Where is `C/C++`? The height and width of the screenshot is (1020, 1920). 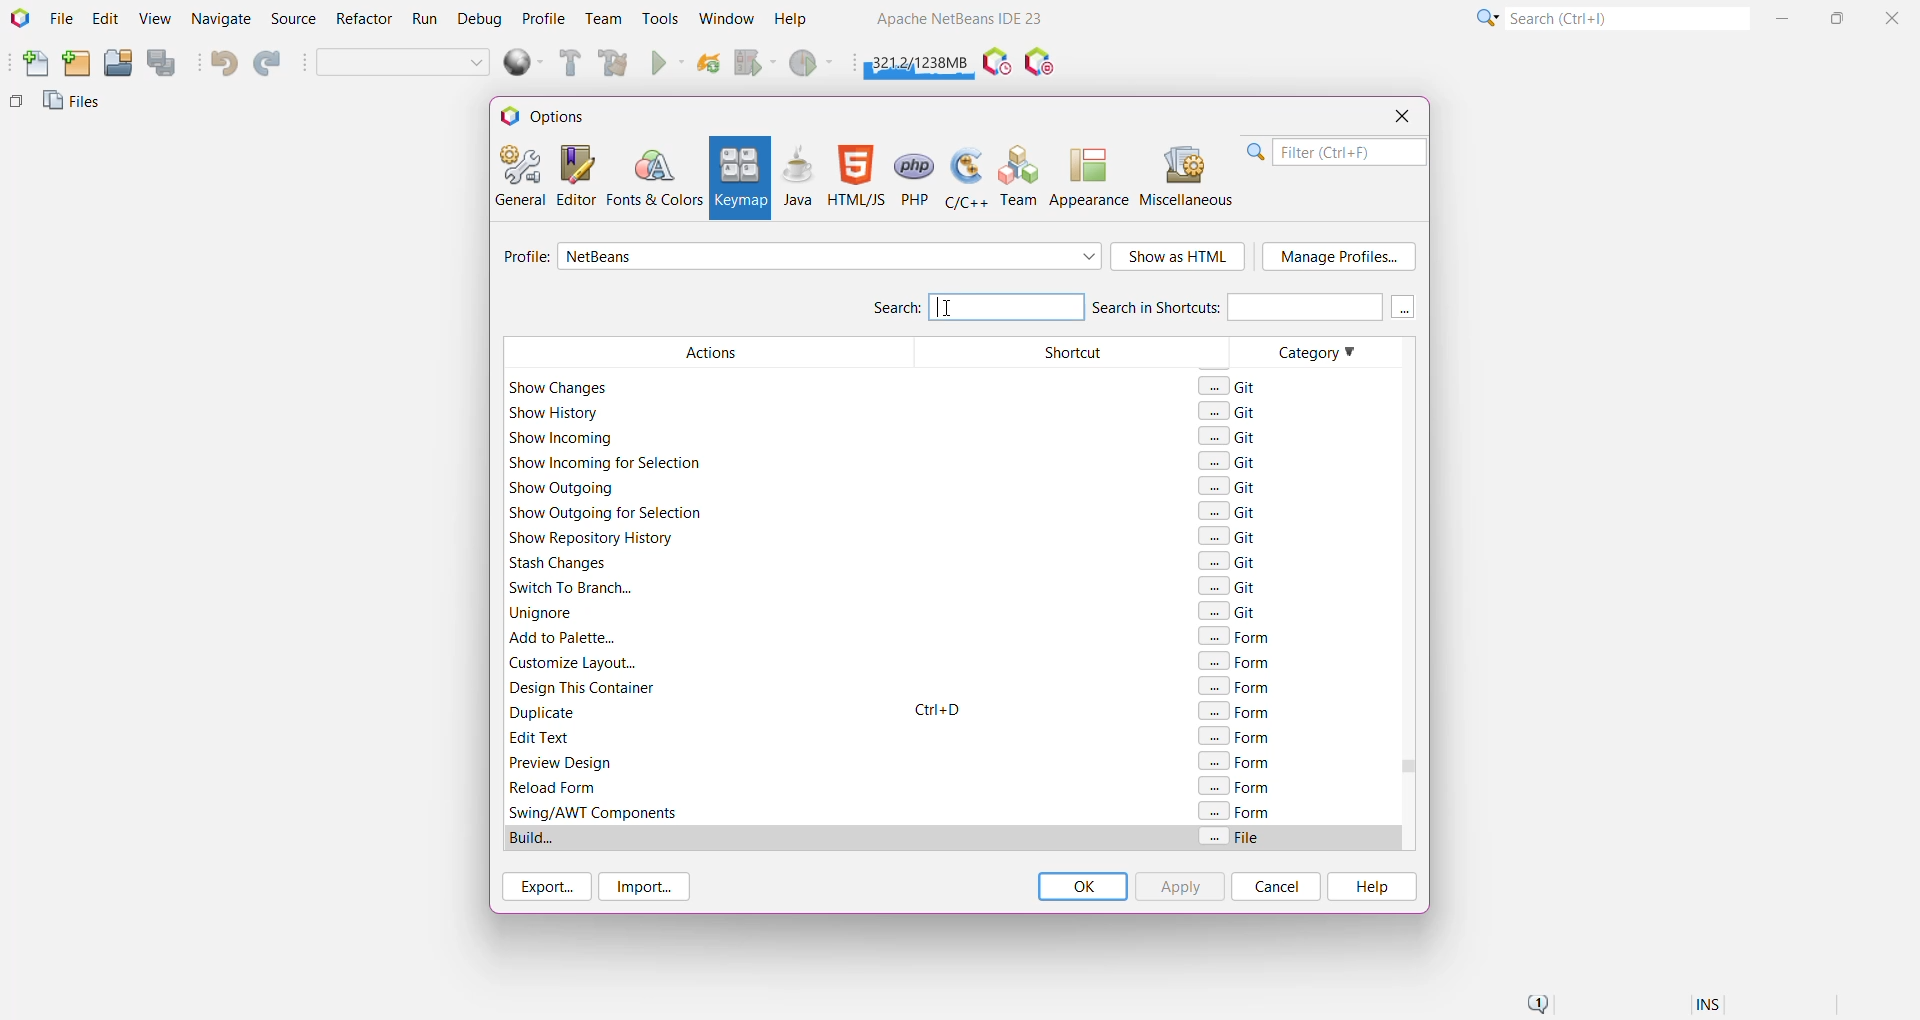
C/C++ is located at coordinates (964, 176).